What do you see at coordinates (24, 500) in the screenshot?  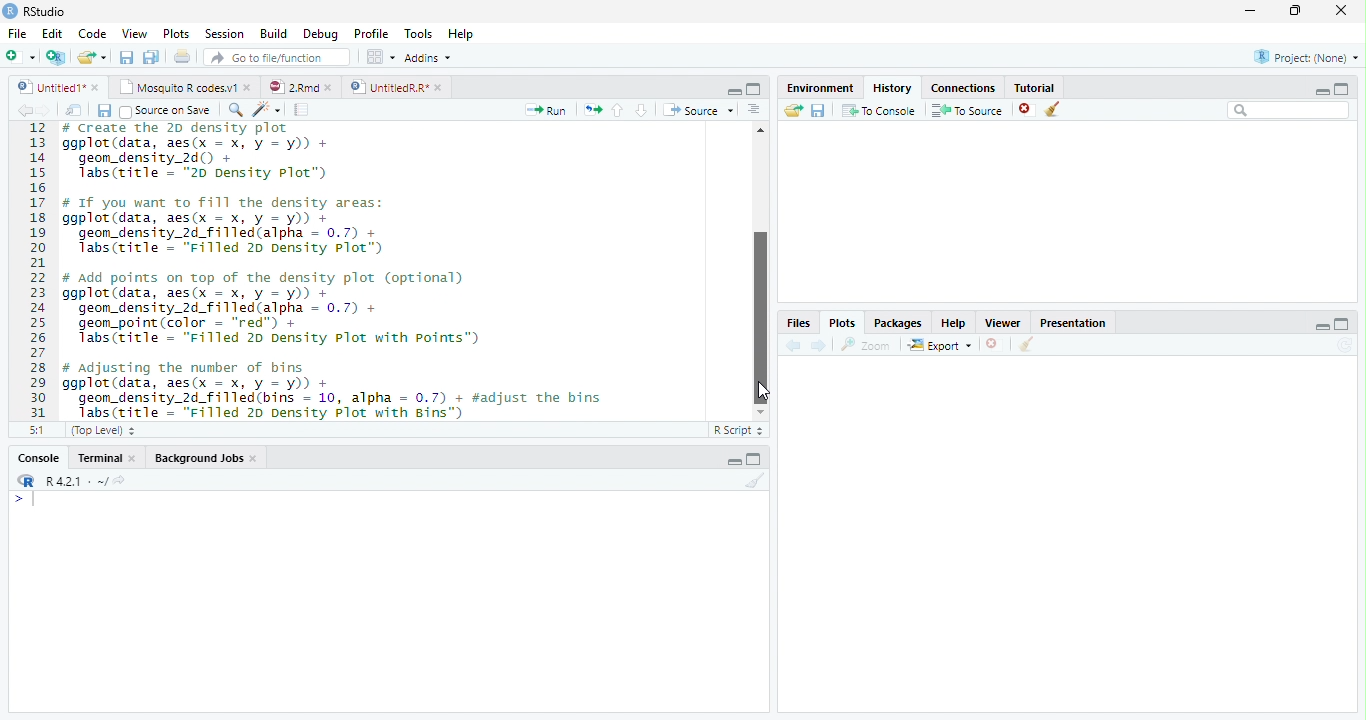 I see `>` at bounding box center [24, 500].